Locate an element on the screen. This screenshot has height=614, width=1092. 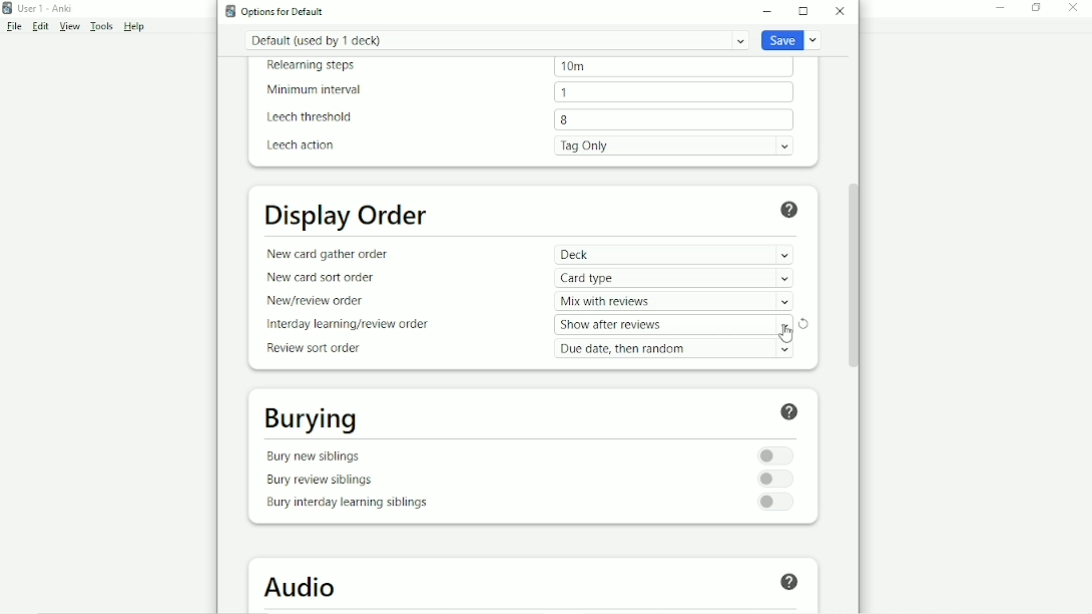
Edit is located at coordinates (40, 26).